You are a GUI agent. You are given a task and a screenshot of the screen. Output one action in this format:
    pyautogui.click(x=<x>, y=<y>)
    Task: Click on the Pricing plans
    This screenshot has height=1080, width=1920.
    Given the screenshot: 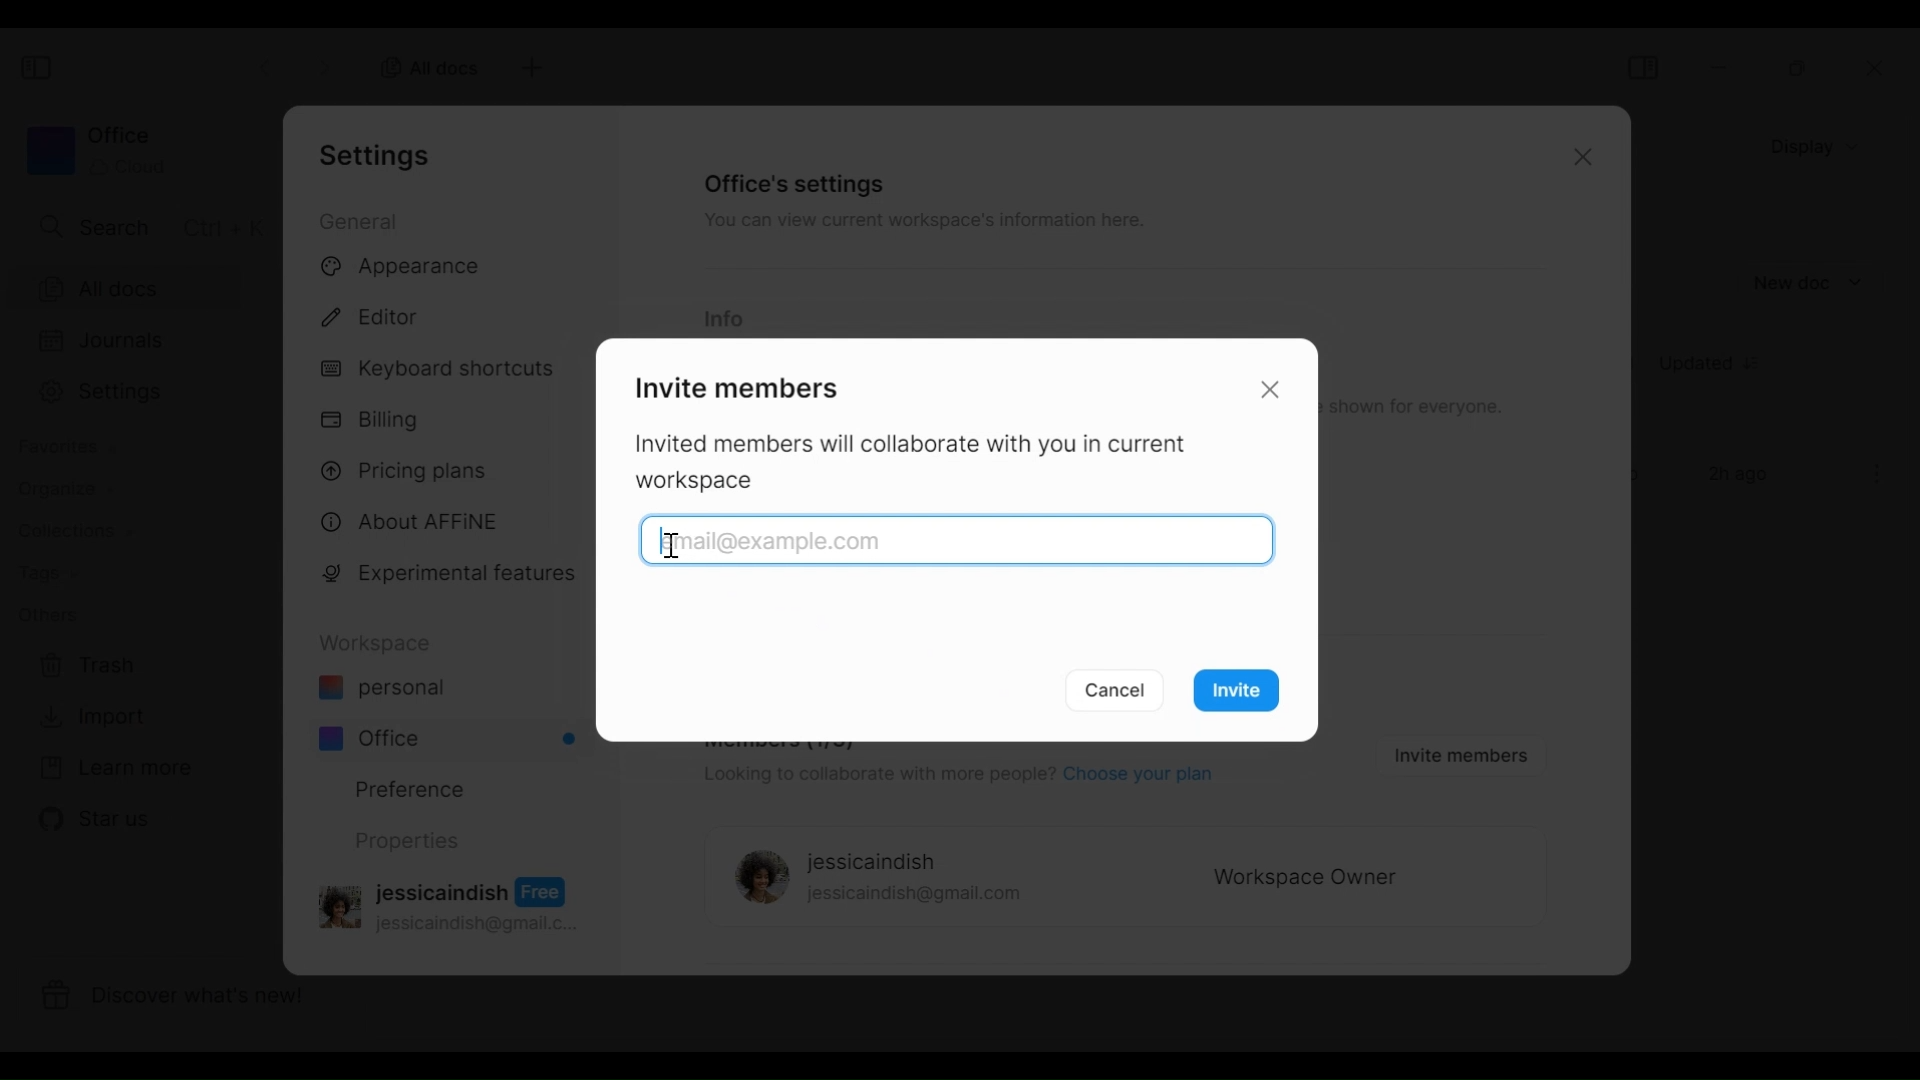 What is the action you would take?
    pyautogui.click(x=412, y=469)
    